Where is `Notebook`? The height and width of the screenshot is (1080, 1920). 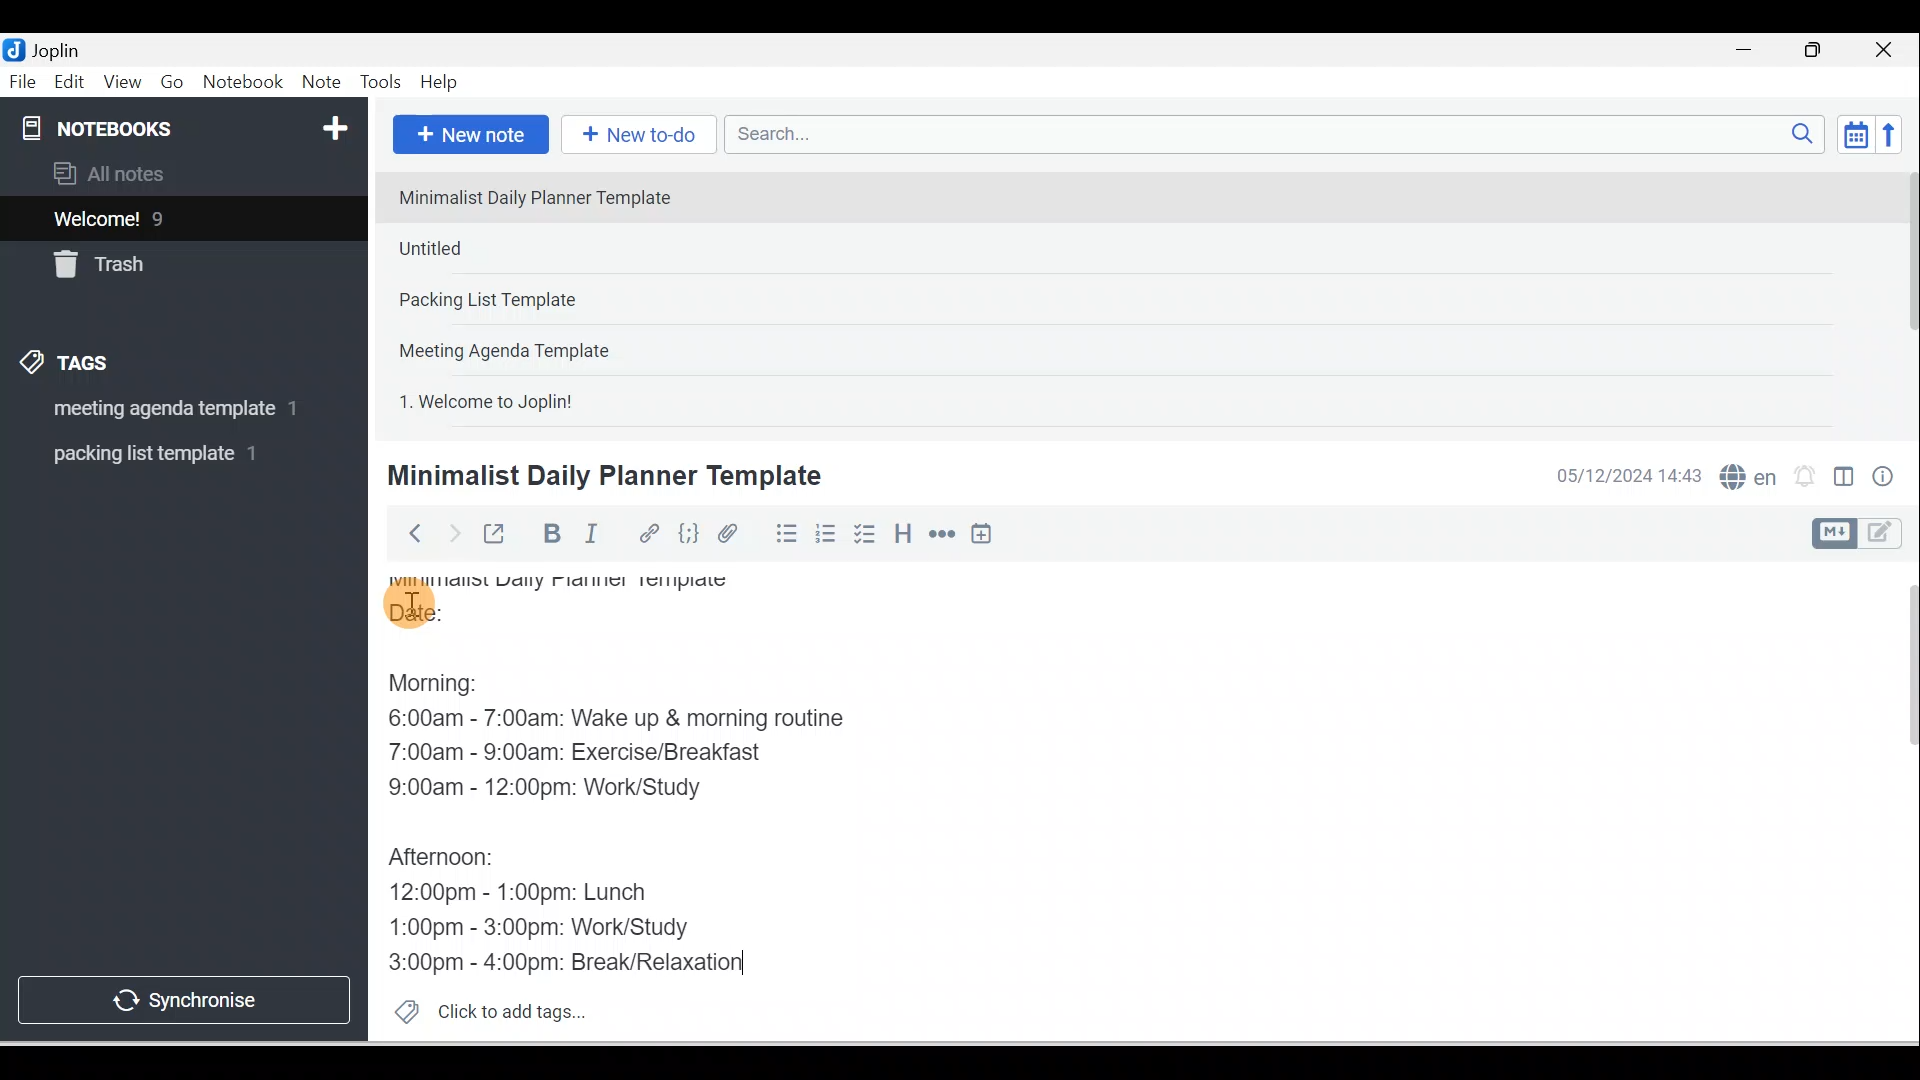
Notebook is located at coordinates (242, 83).